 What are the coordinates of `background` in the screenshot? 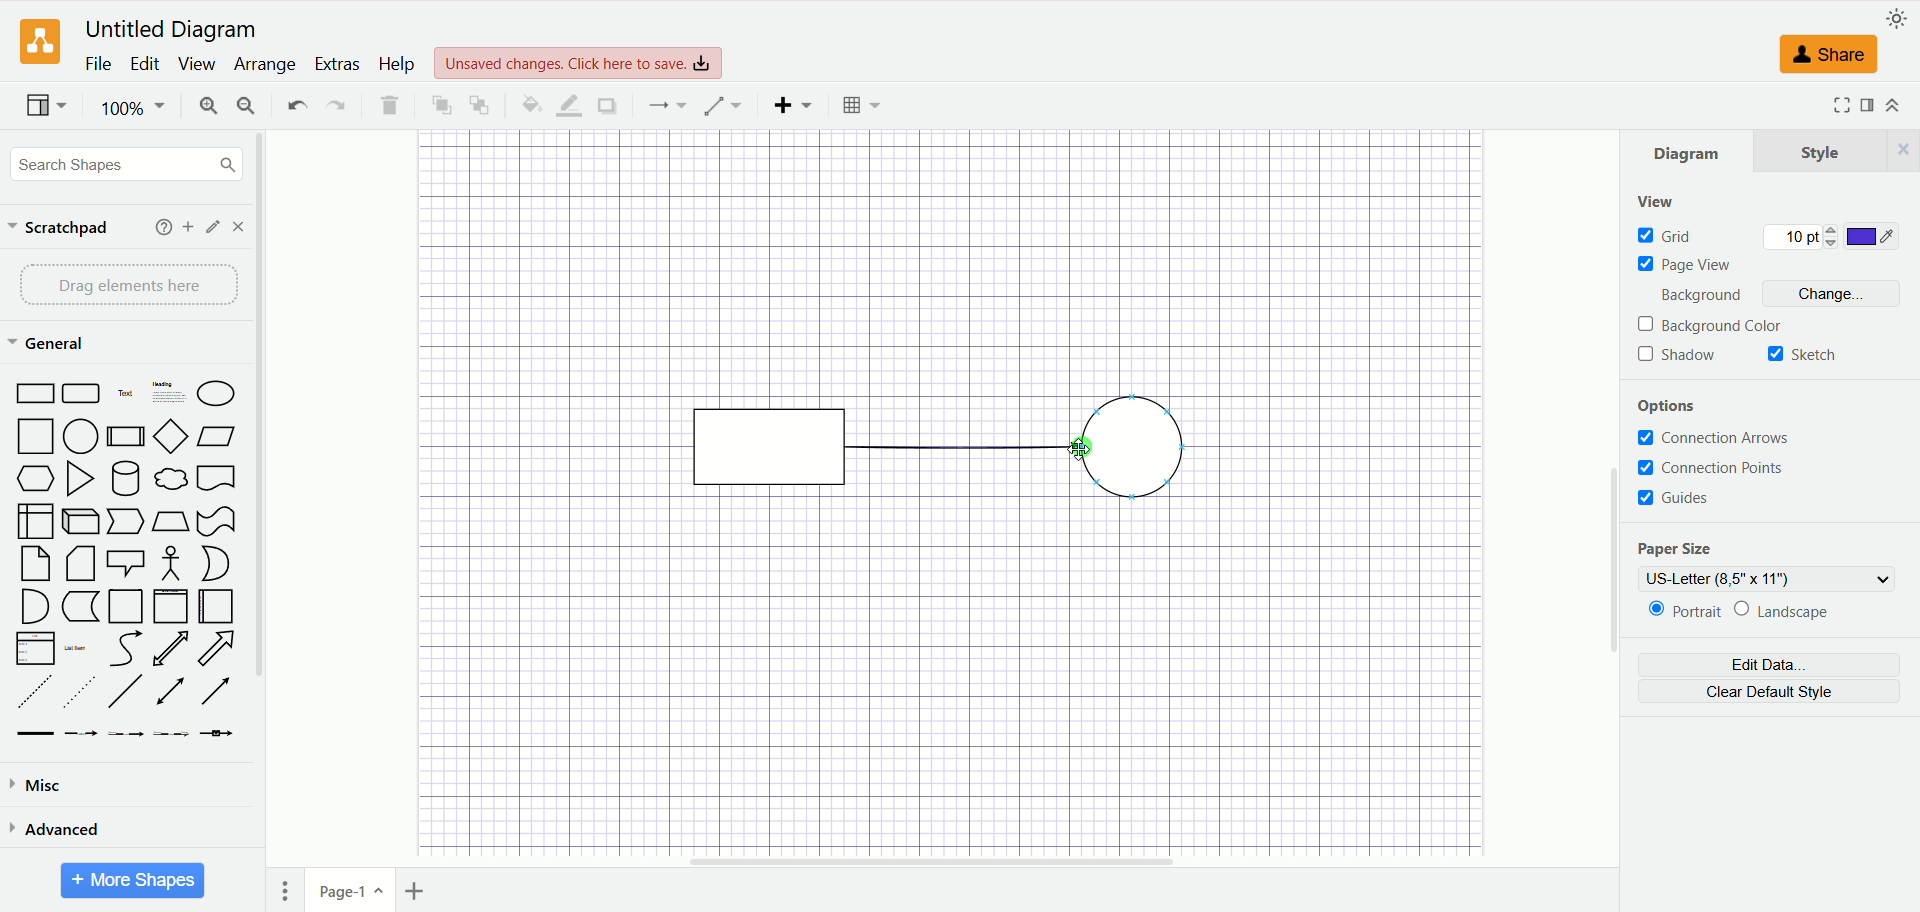 It's located at (1694, 297).